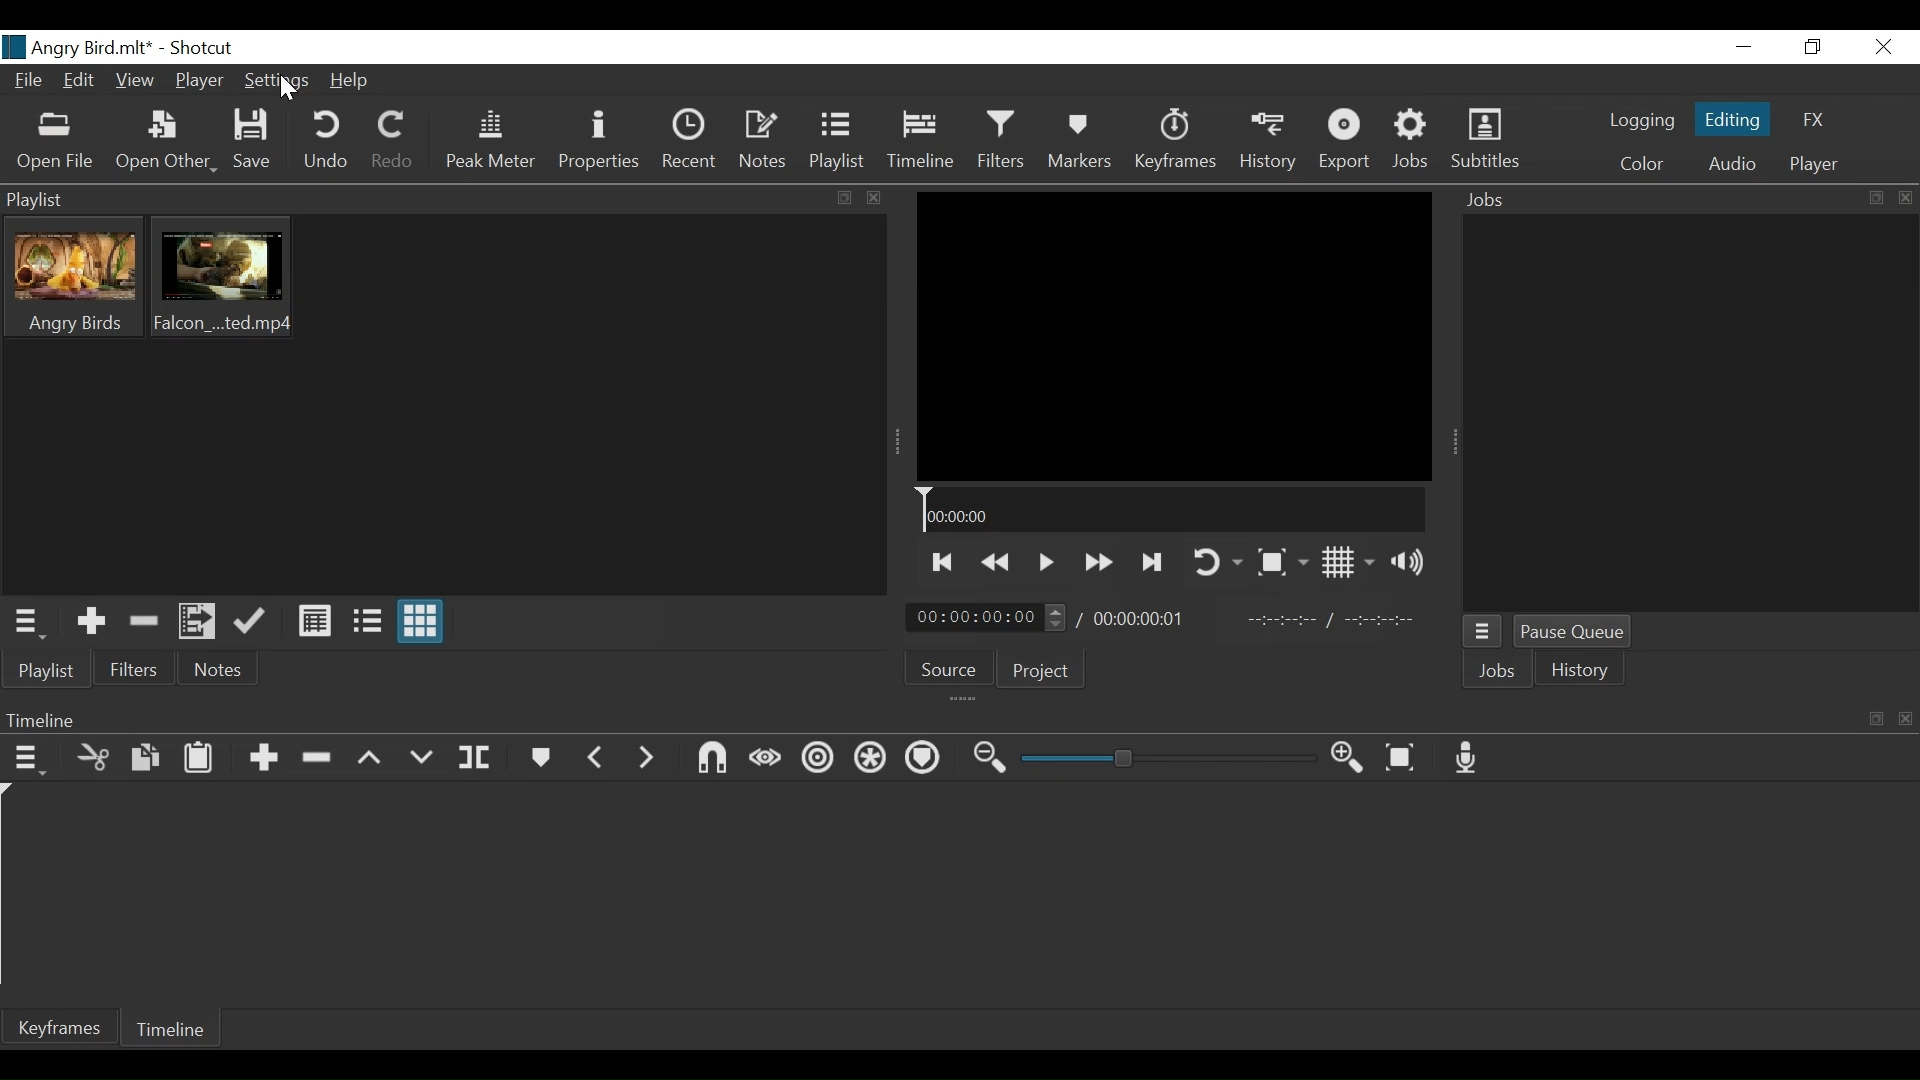 This screenshot has width=1920, height=1080. What do you see at coordinates (1643, 164) in the screenshot?
I see `Color` at bounding box center [1643, 164].